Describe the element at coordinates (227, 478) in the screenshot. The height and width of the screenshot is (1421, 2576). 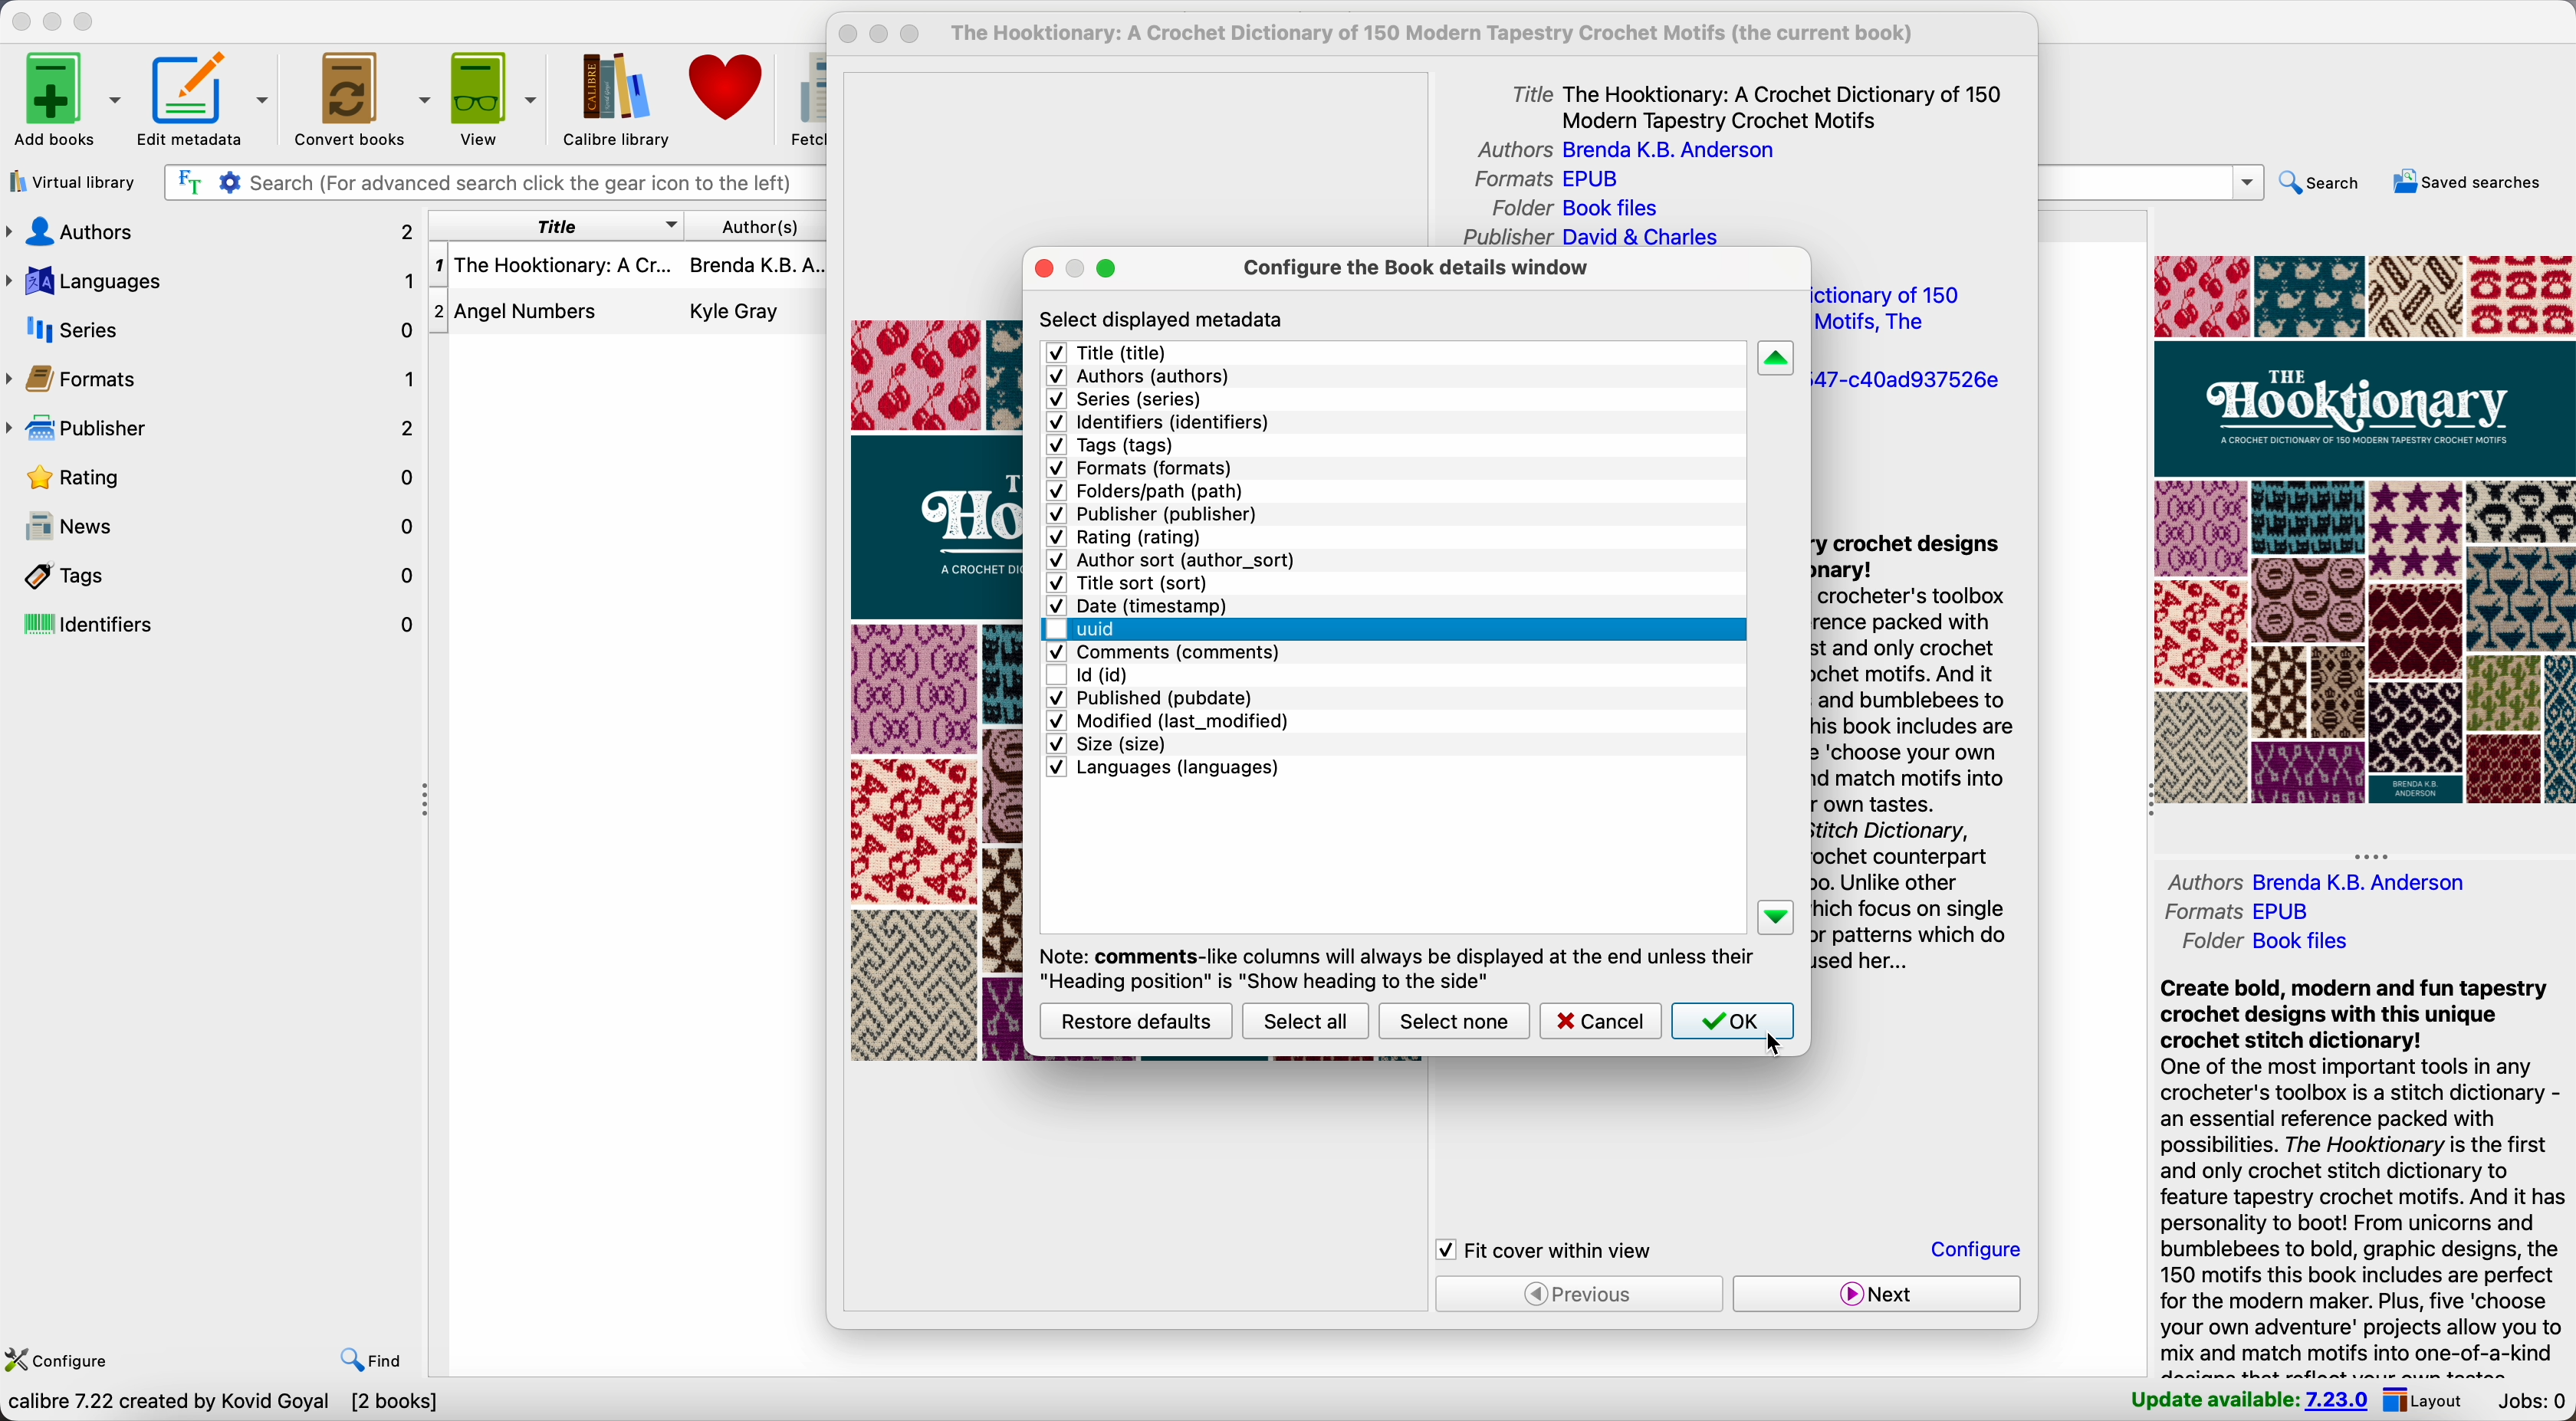
I see `rating` at that location.